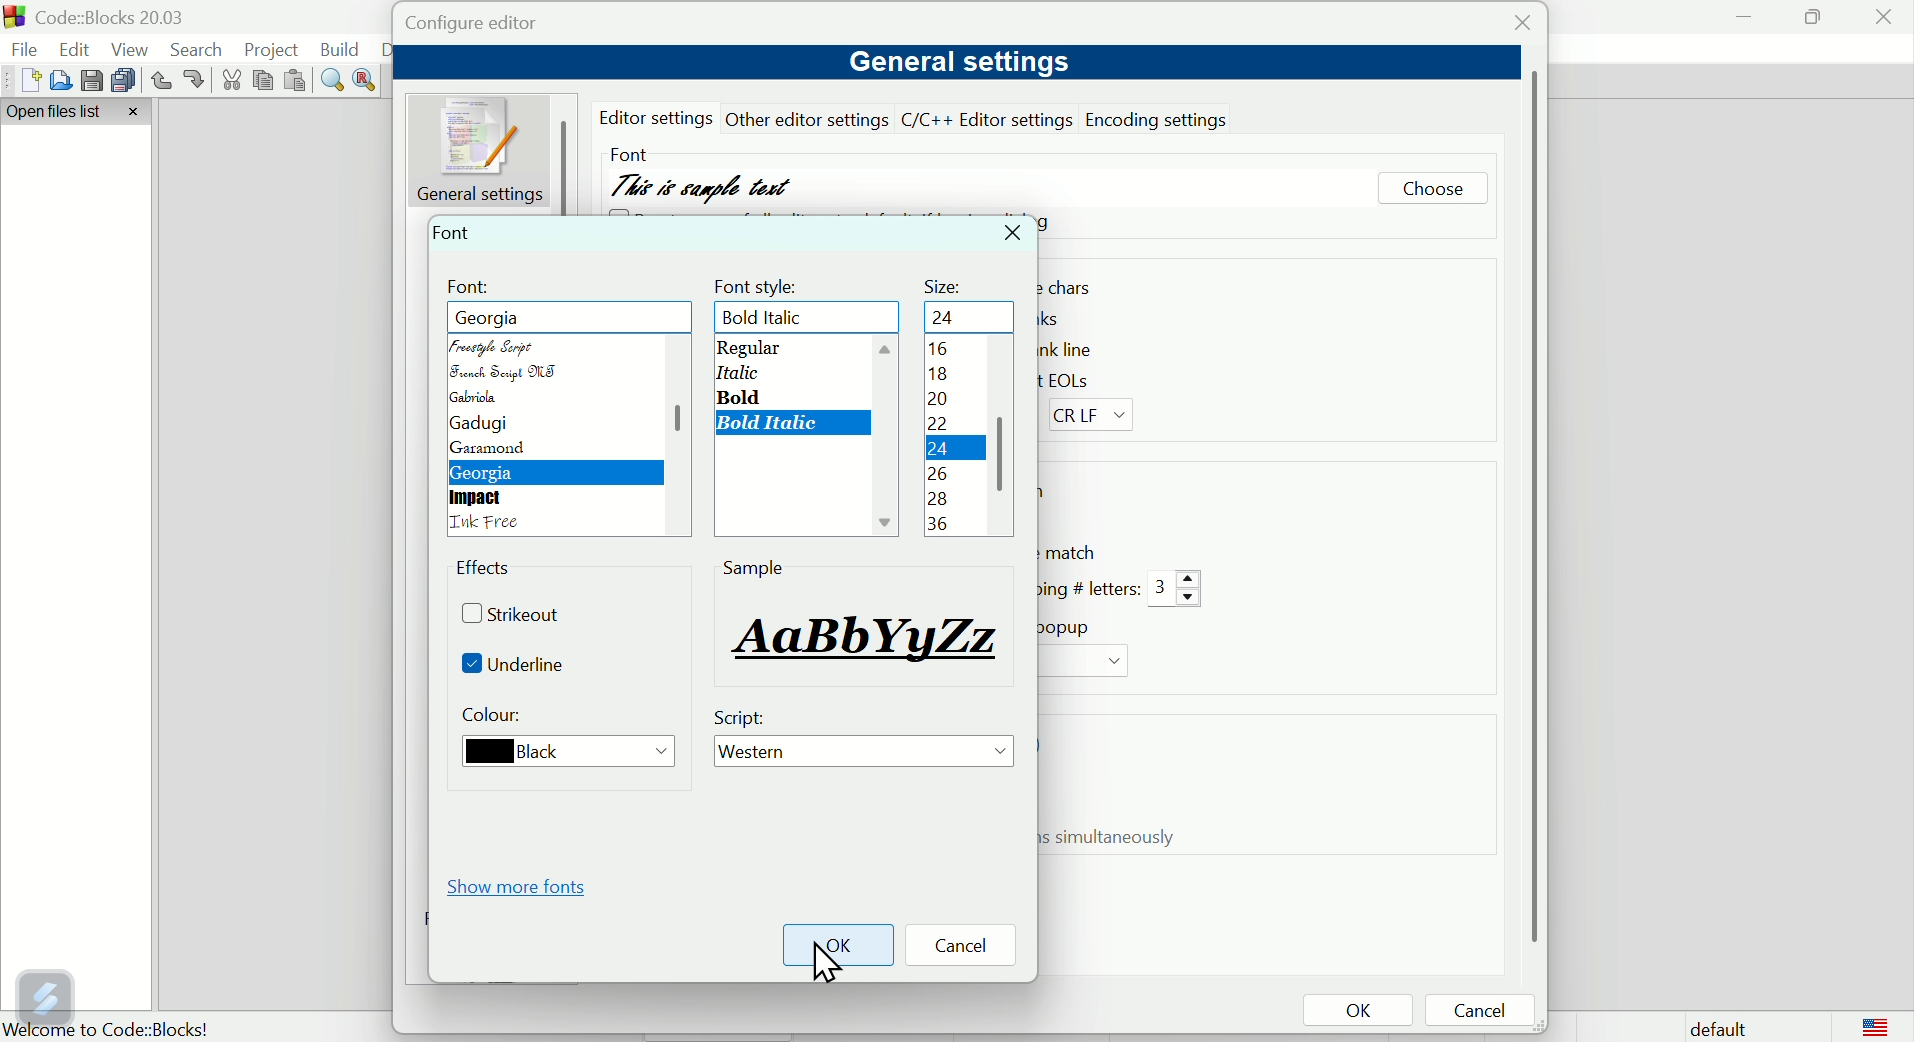  What do you see at coordinates (660, 118) in the screenshot?
I see `editor settings` at bounding box center [660, 118].